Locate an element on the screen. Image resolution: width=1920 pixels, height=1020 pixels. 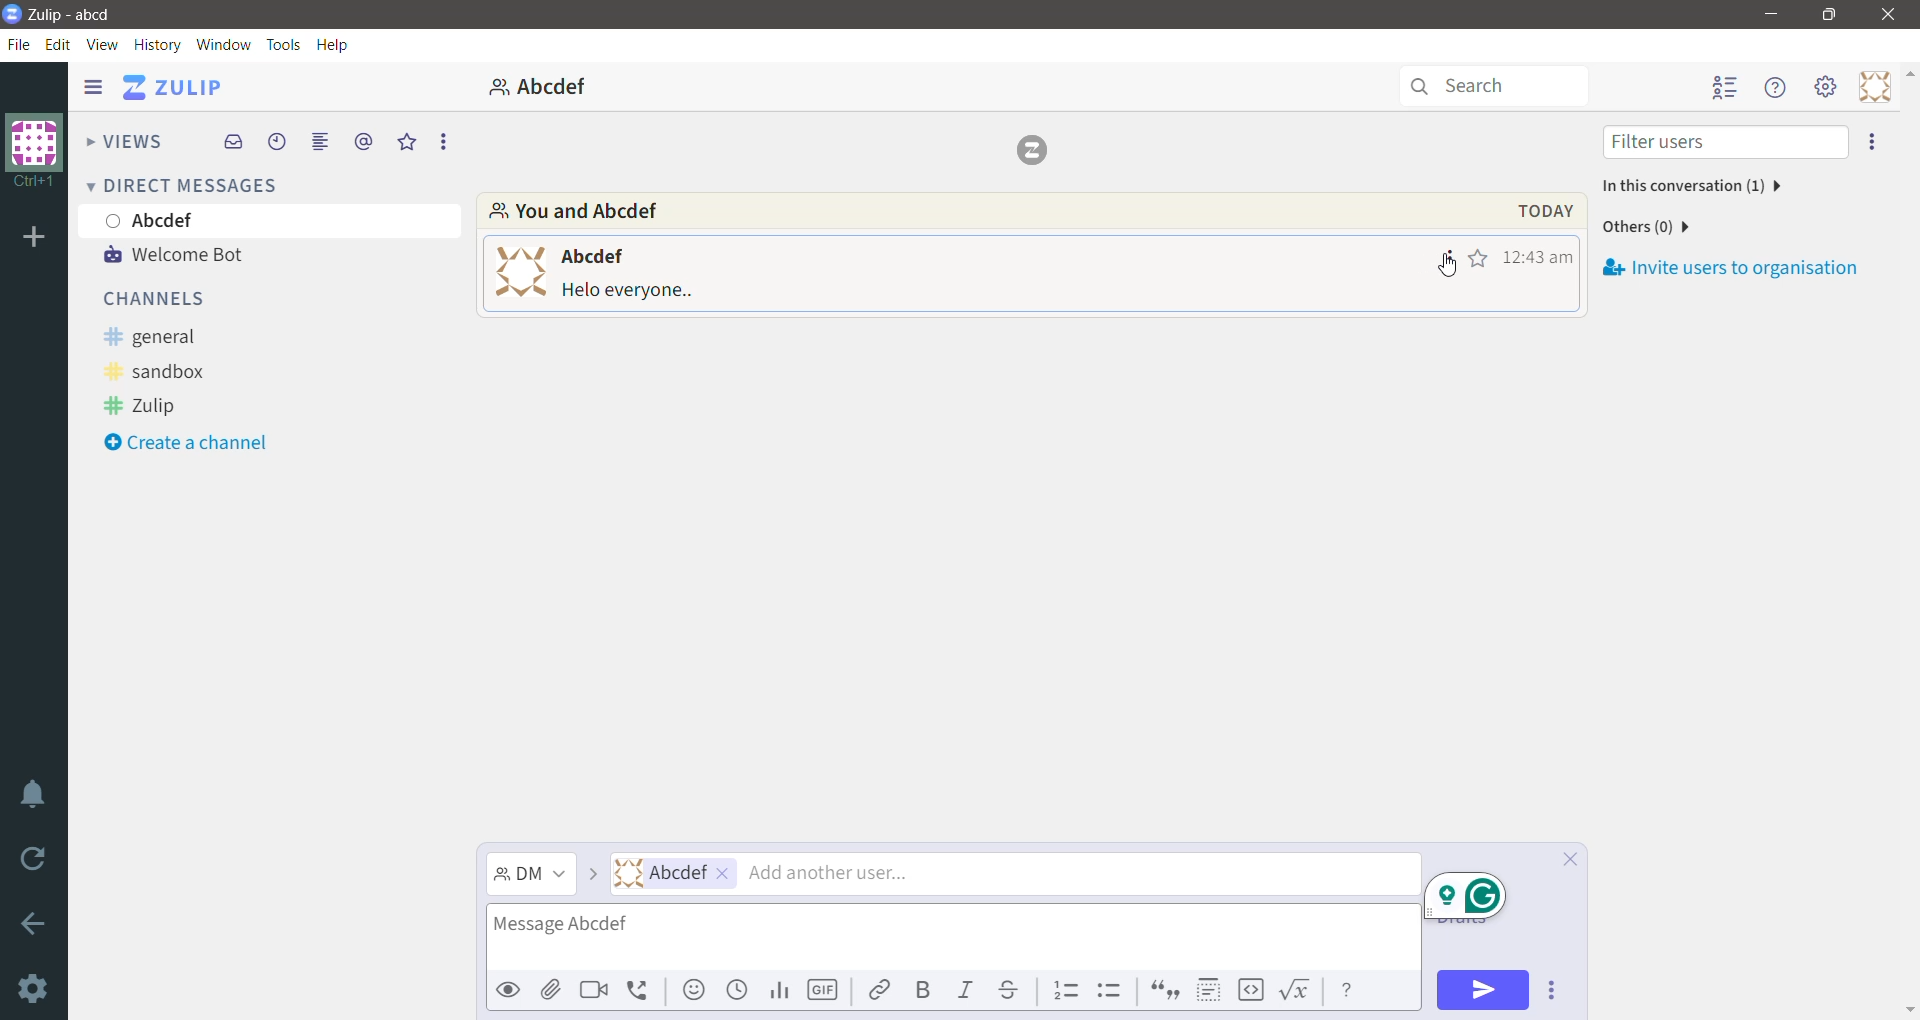
Numbered list is located at coordinates (1065, 989).